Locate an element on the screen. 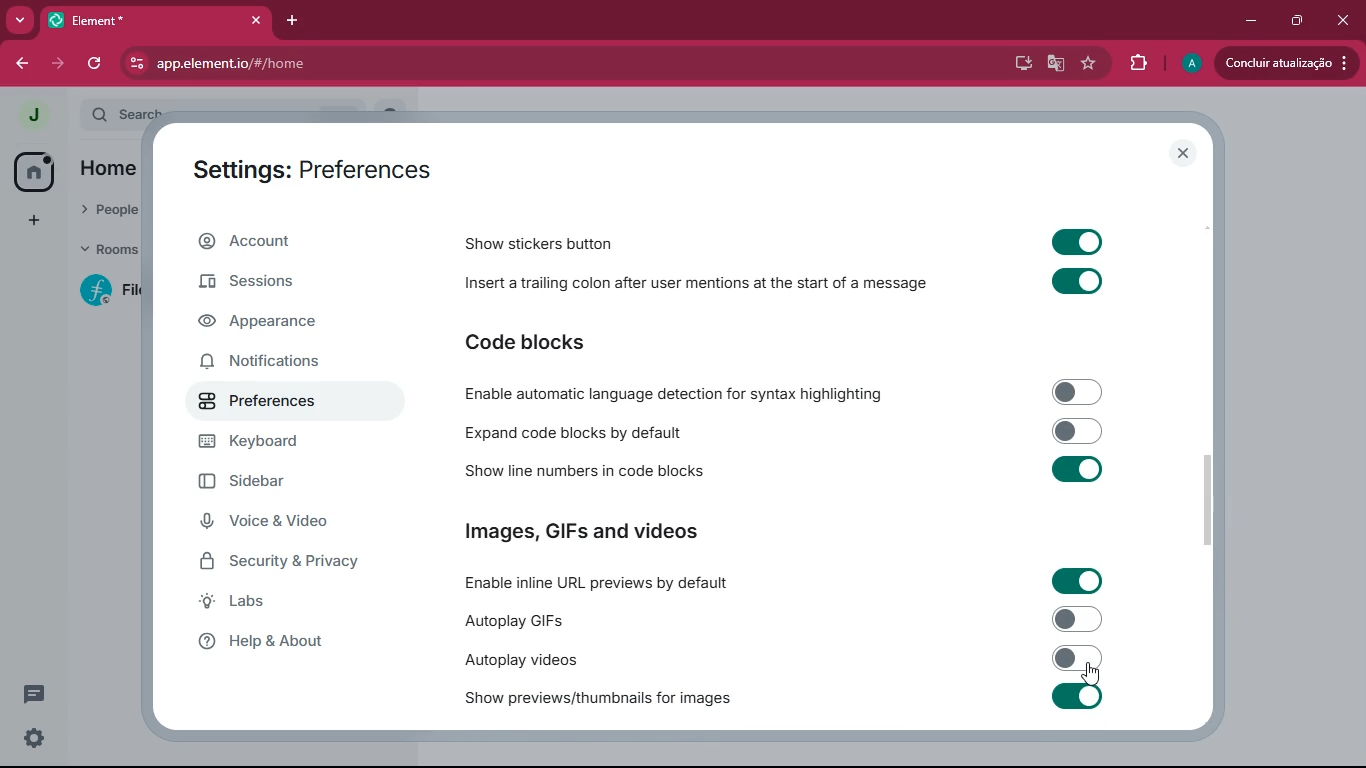 This screenshot has width=1366, height=768.  is located at coordinates (1077, 619).